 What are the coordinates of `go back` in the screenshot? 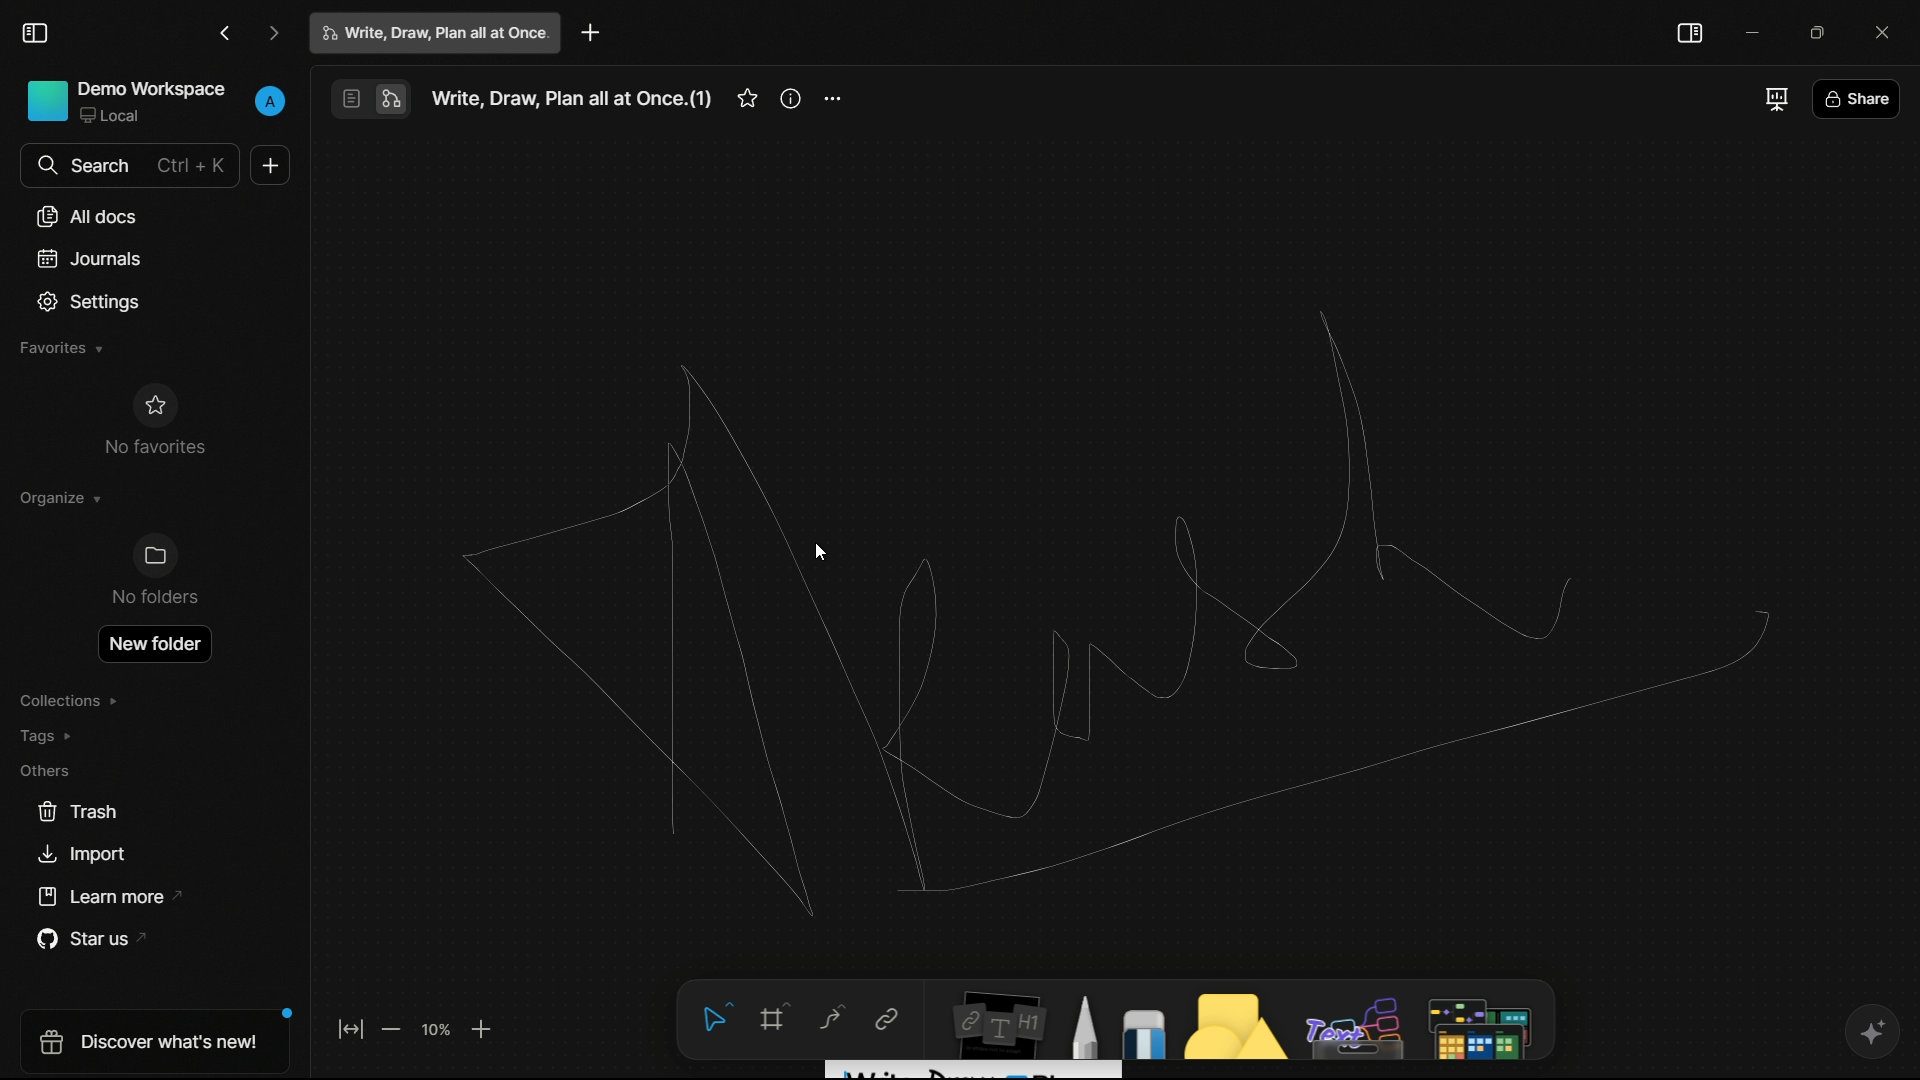 It's located at (227, 35).